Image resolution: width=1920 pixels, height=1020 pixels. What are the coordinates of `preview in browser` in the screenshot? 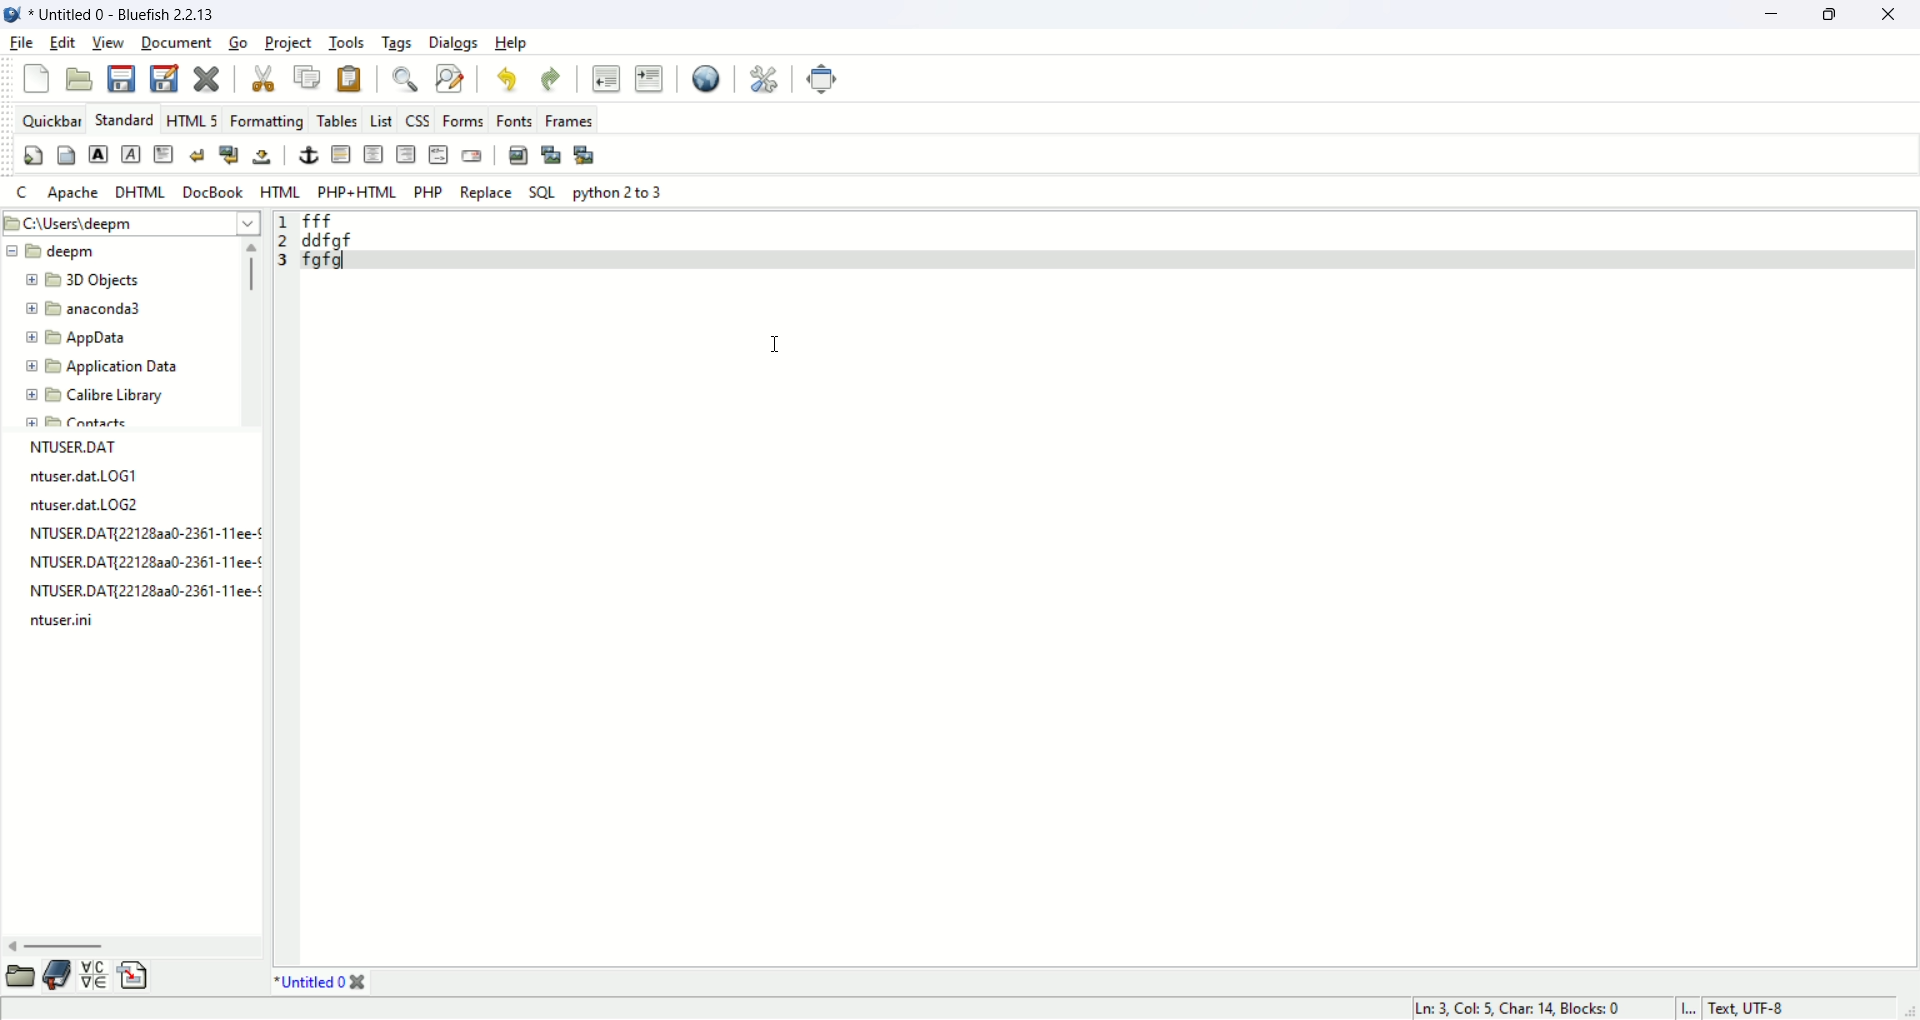 It's located at (709, 77).